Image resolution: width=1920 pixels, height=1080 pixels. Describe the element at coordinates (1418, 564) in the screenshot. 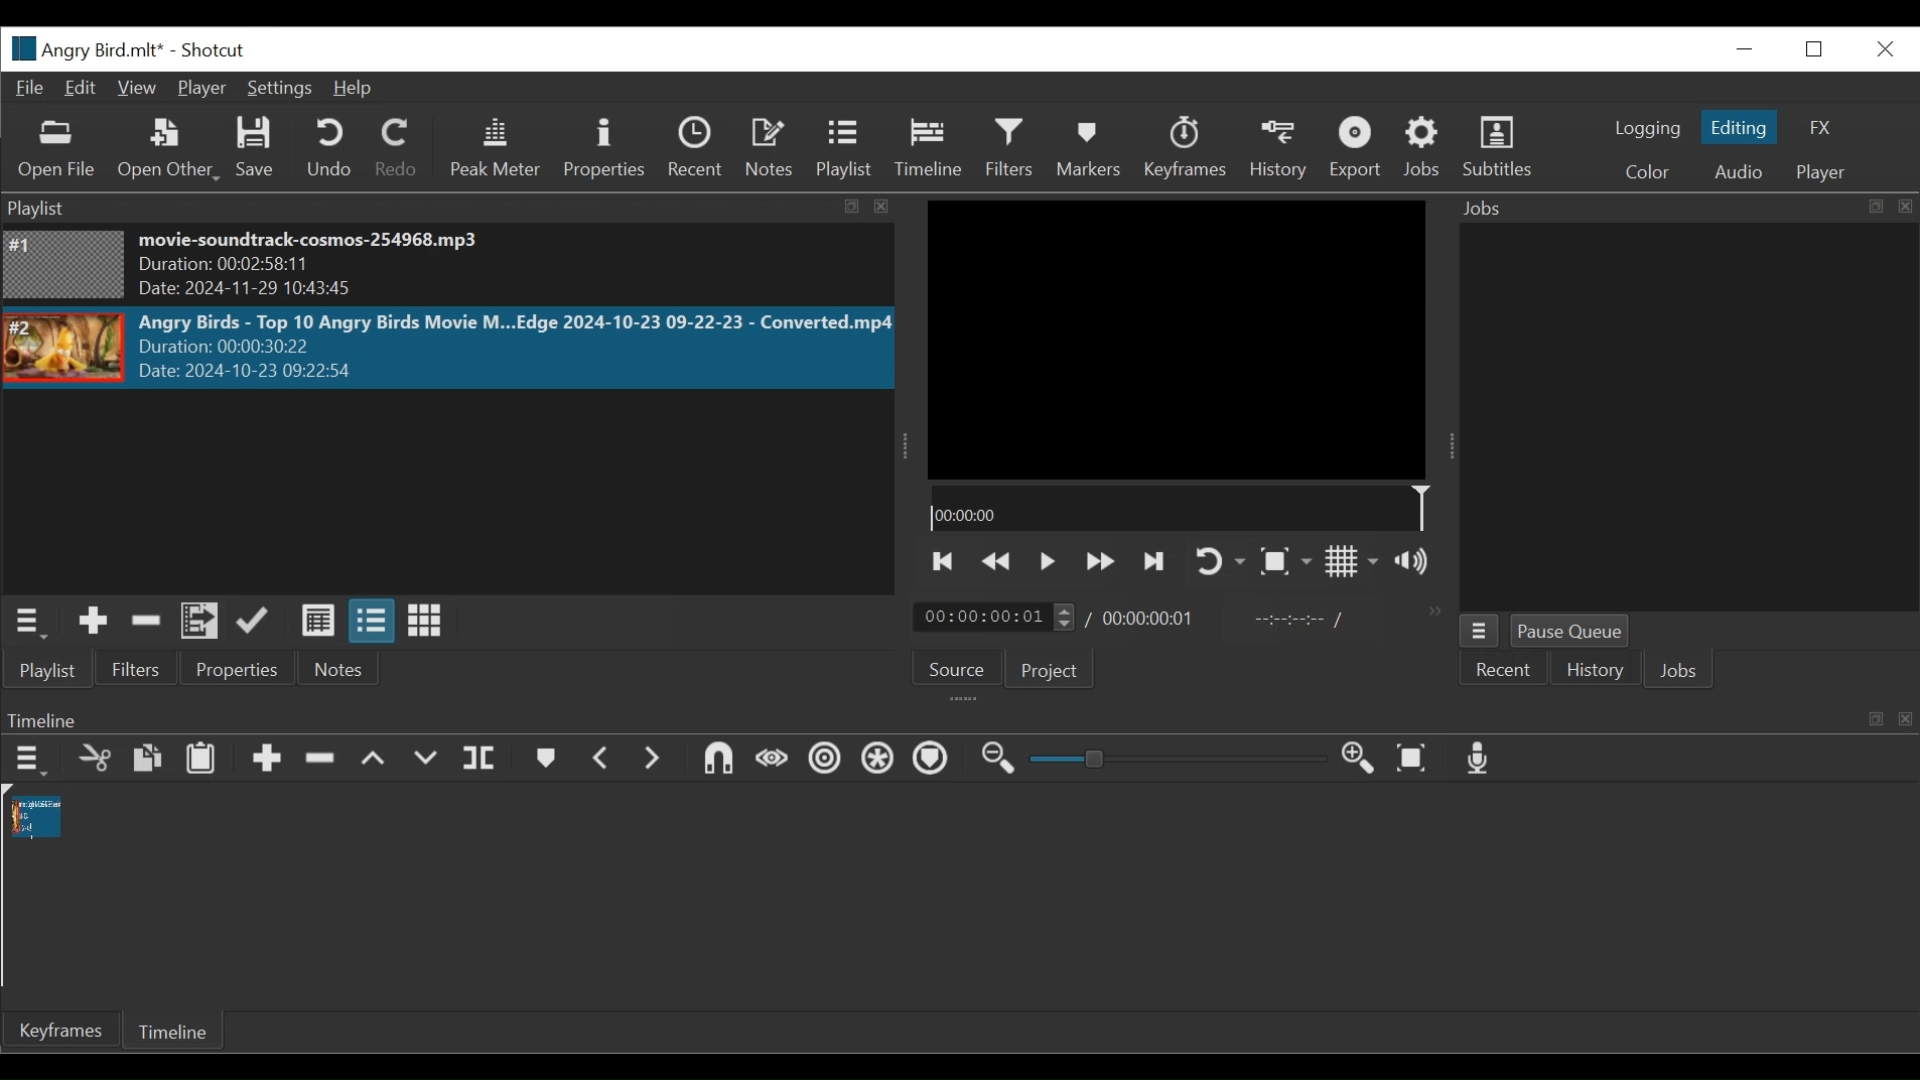

I see `Show volume control` at that location.